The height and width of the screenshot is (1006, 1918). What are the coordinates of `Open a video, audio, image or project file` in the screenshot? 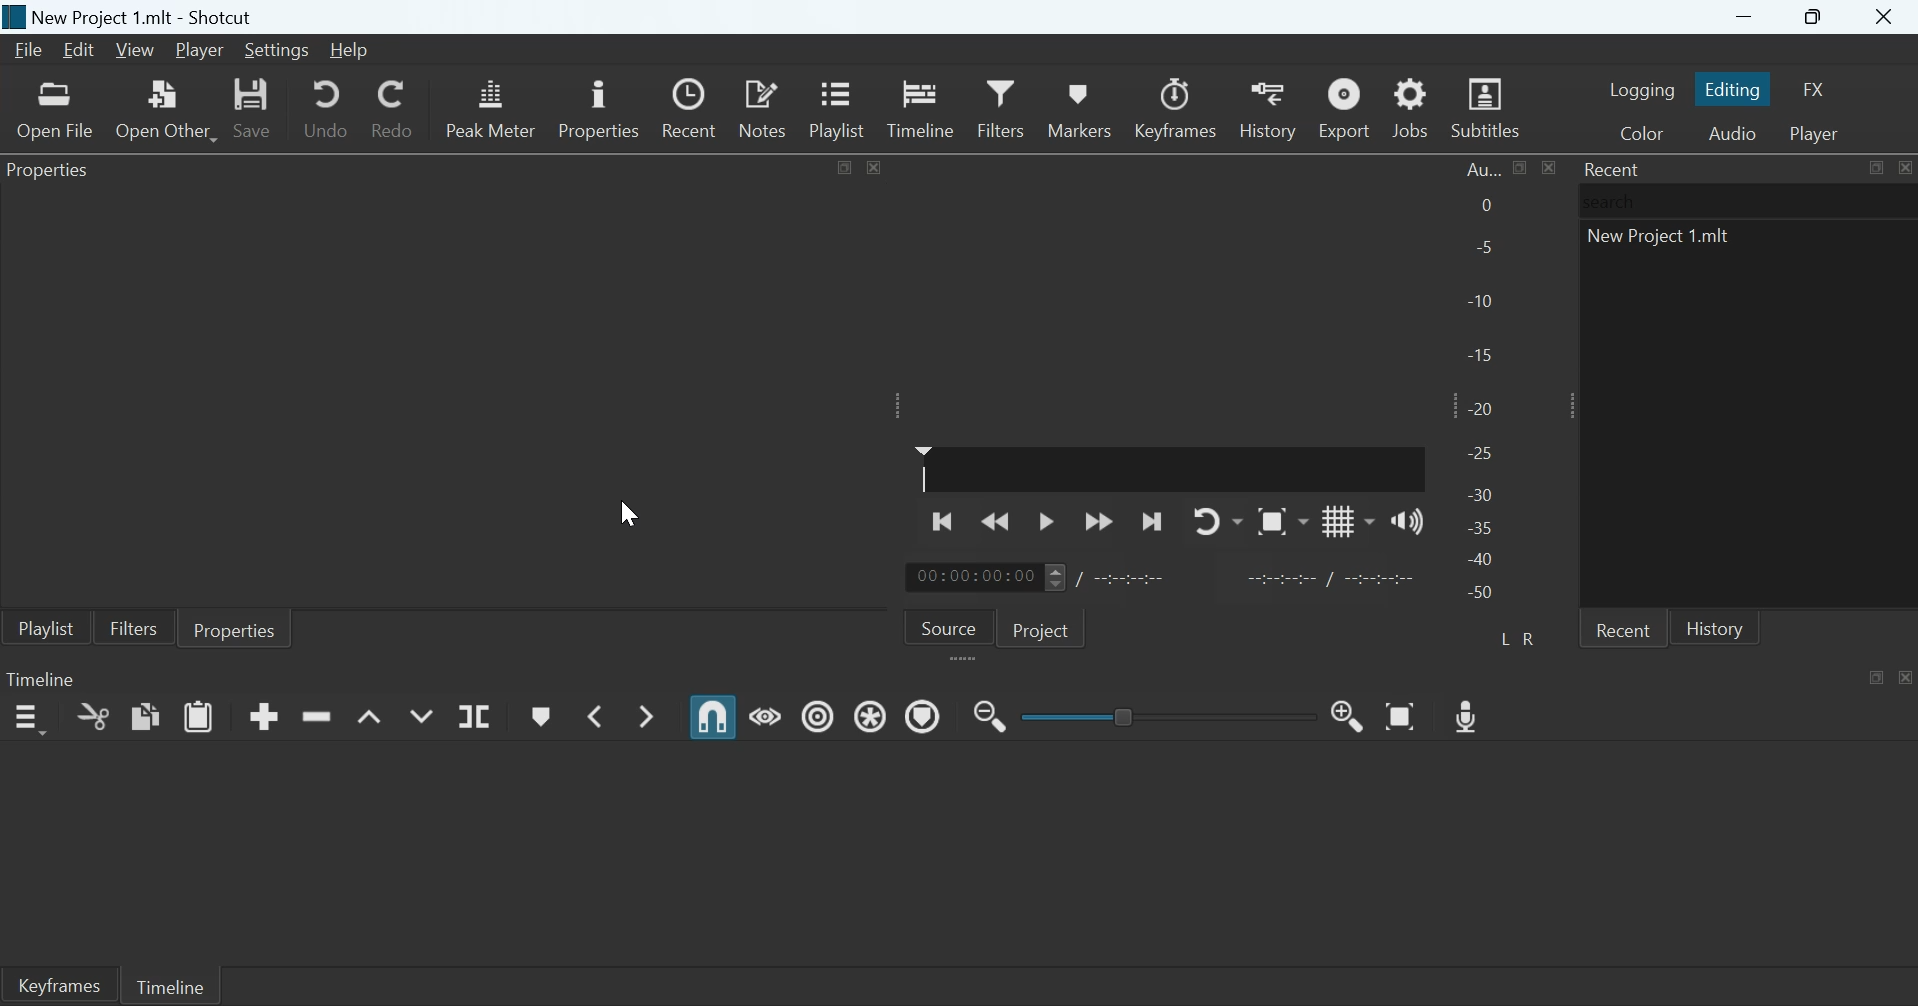 It's located at (56, 110).